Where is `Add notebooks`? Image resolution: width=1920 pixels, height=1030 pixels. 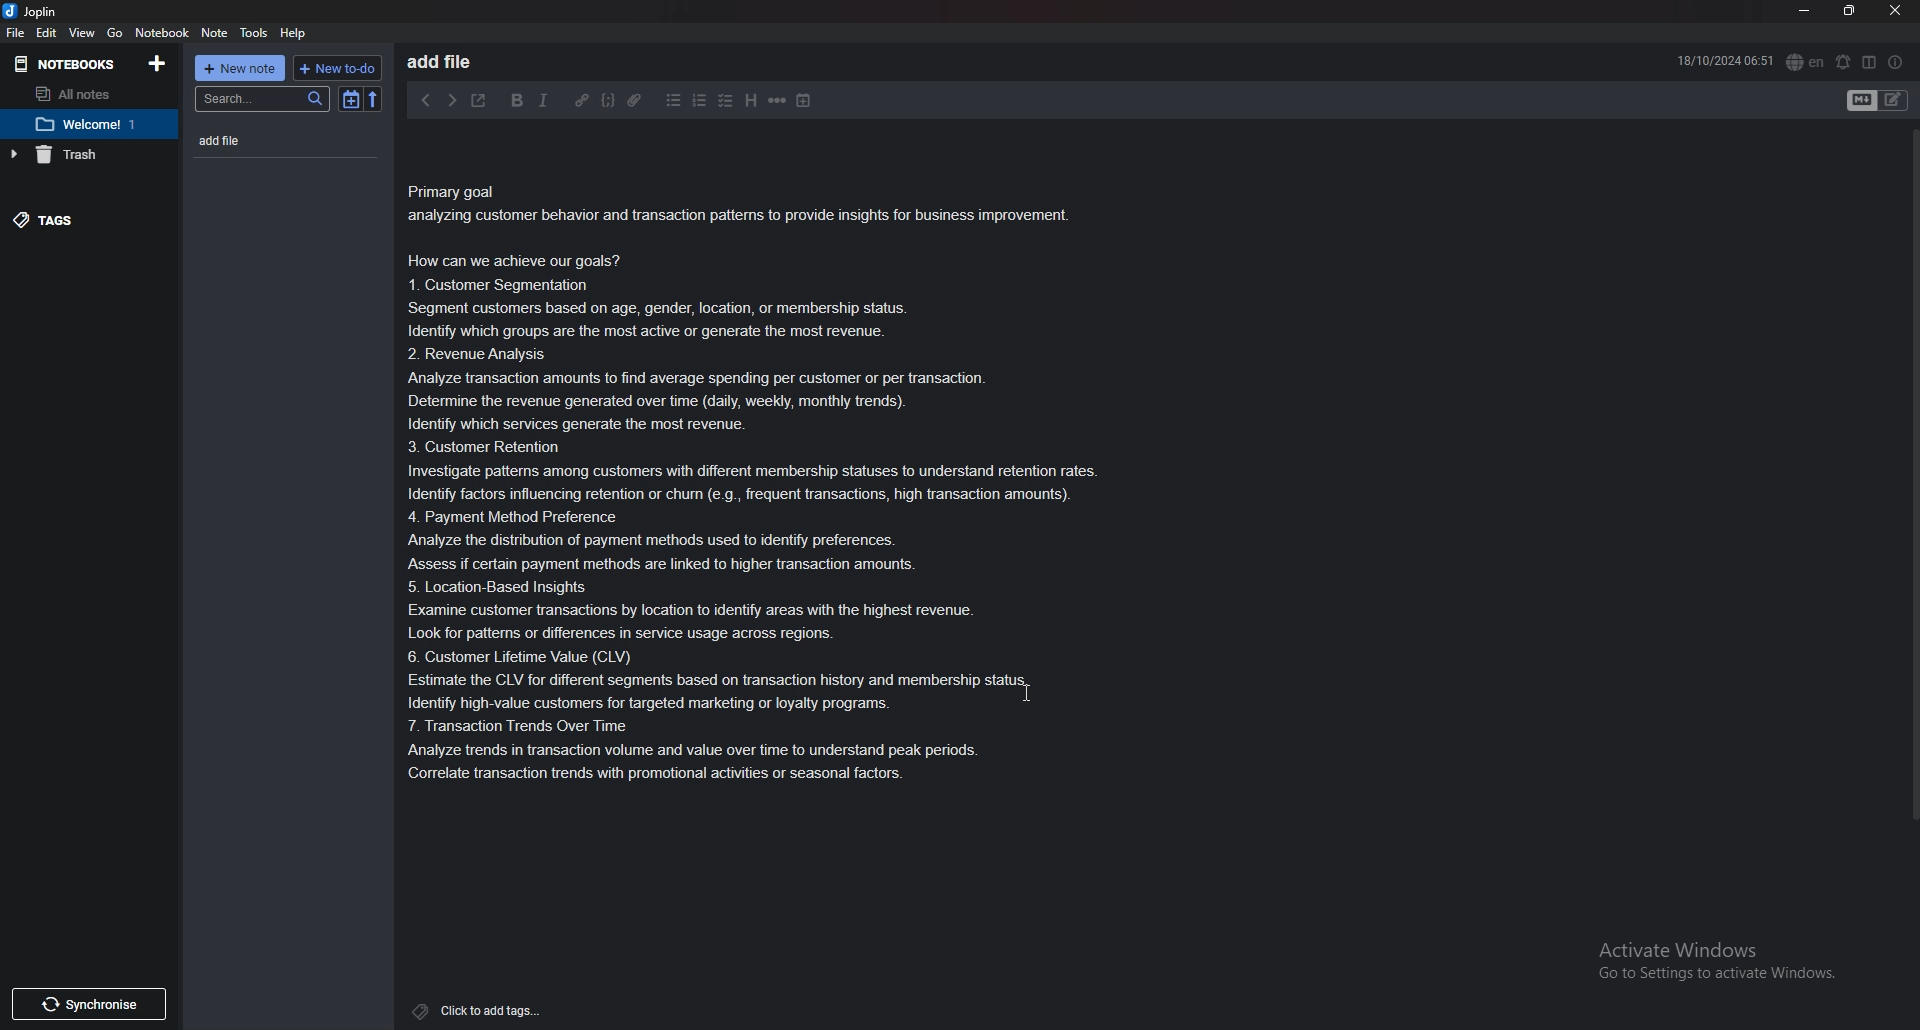 Add notebooks is located at coordinates (160, 64).